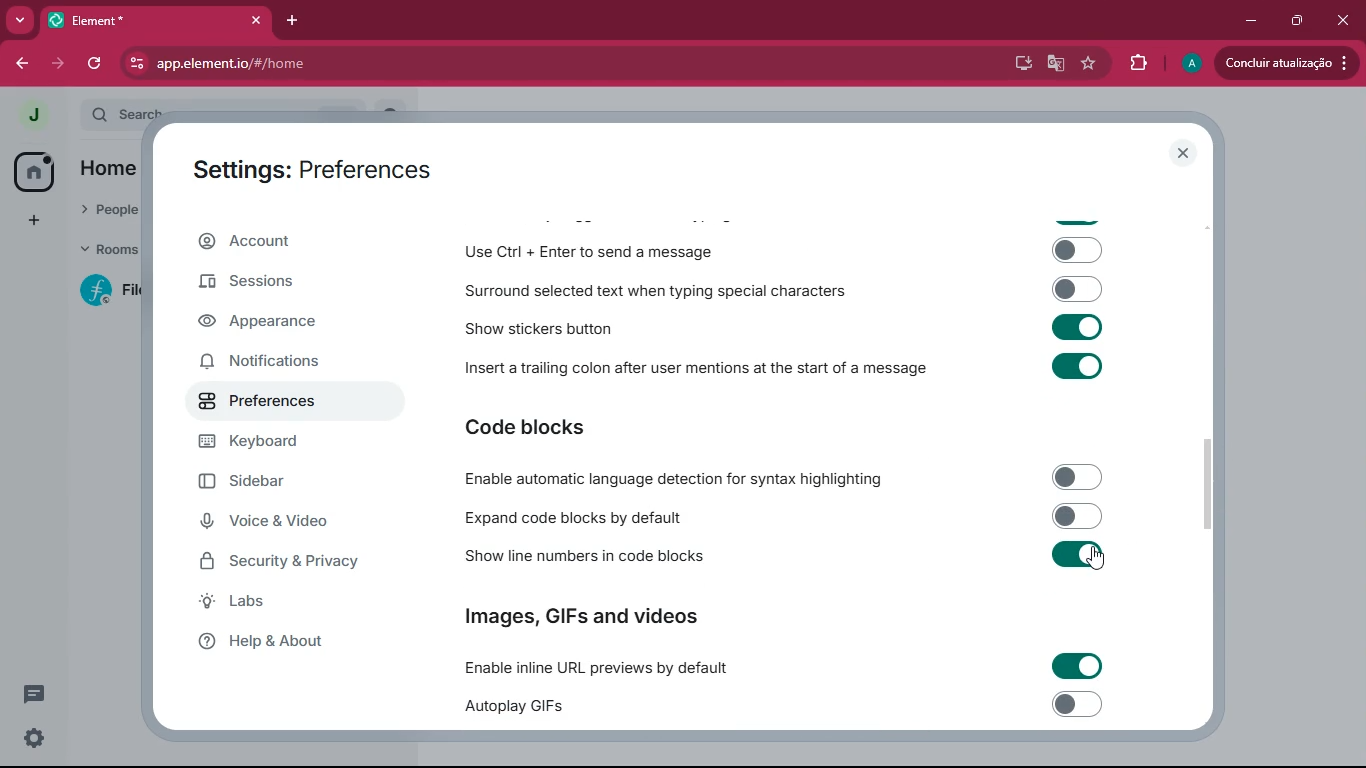 The image size is (1366, 768). What do you see at coordinates (290, 22) in the screenshot?
I see `add tab` at bounding box center [290, 22].